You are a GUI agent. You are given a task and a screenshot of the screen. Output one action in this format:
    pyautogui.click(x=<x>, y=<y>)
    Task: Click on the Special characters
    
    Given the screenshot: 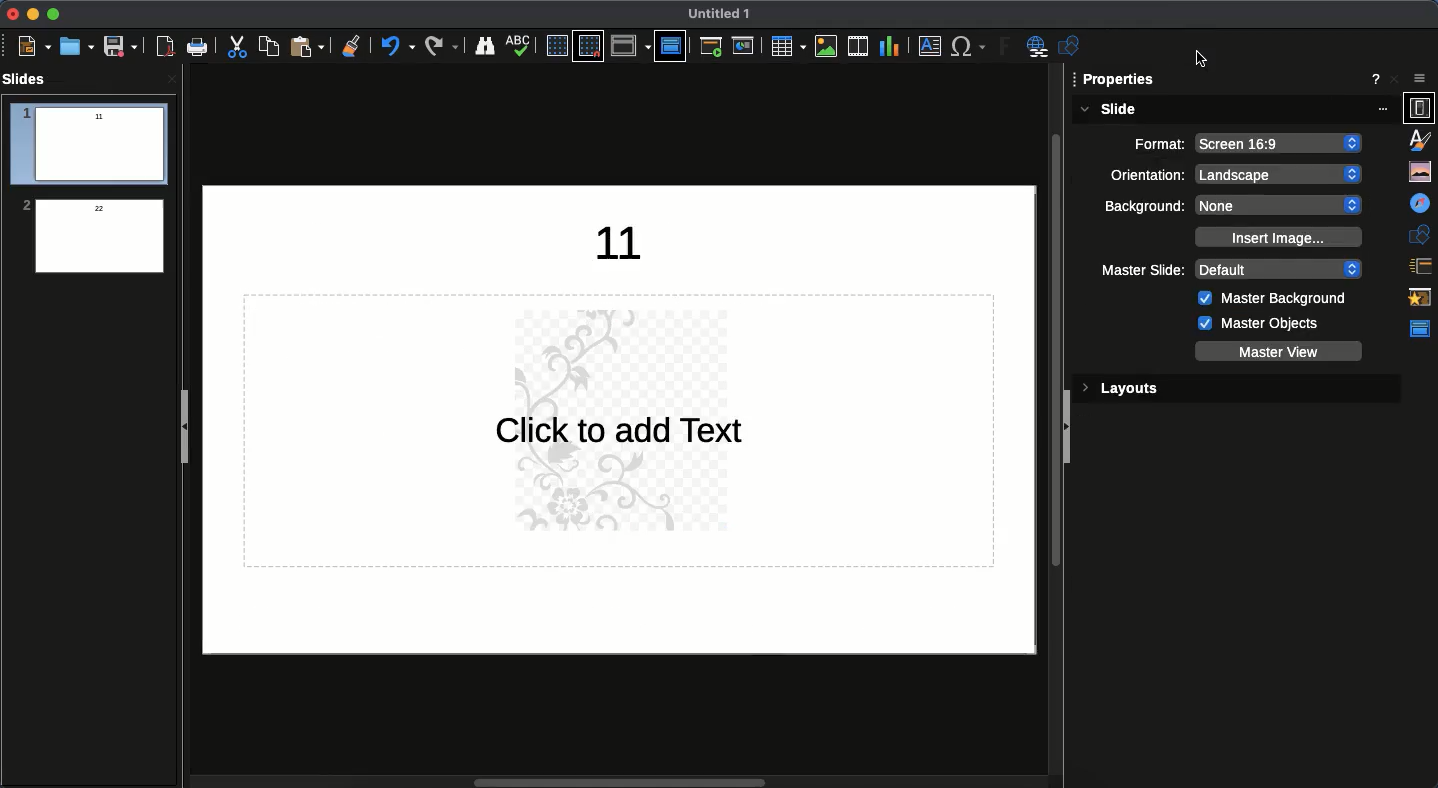 What is the action you would take?
    pyautogui.click(x=969, y=47)
    